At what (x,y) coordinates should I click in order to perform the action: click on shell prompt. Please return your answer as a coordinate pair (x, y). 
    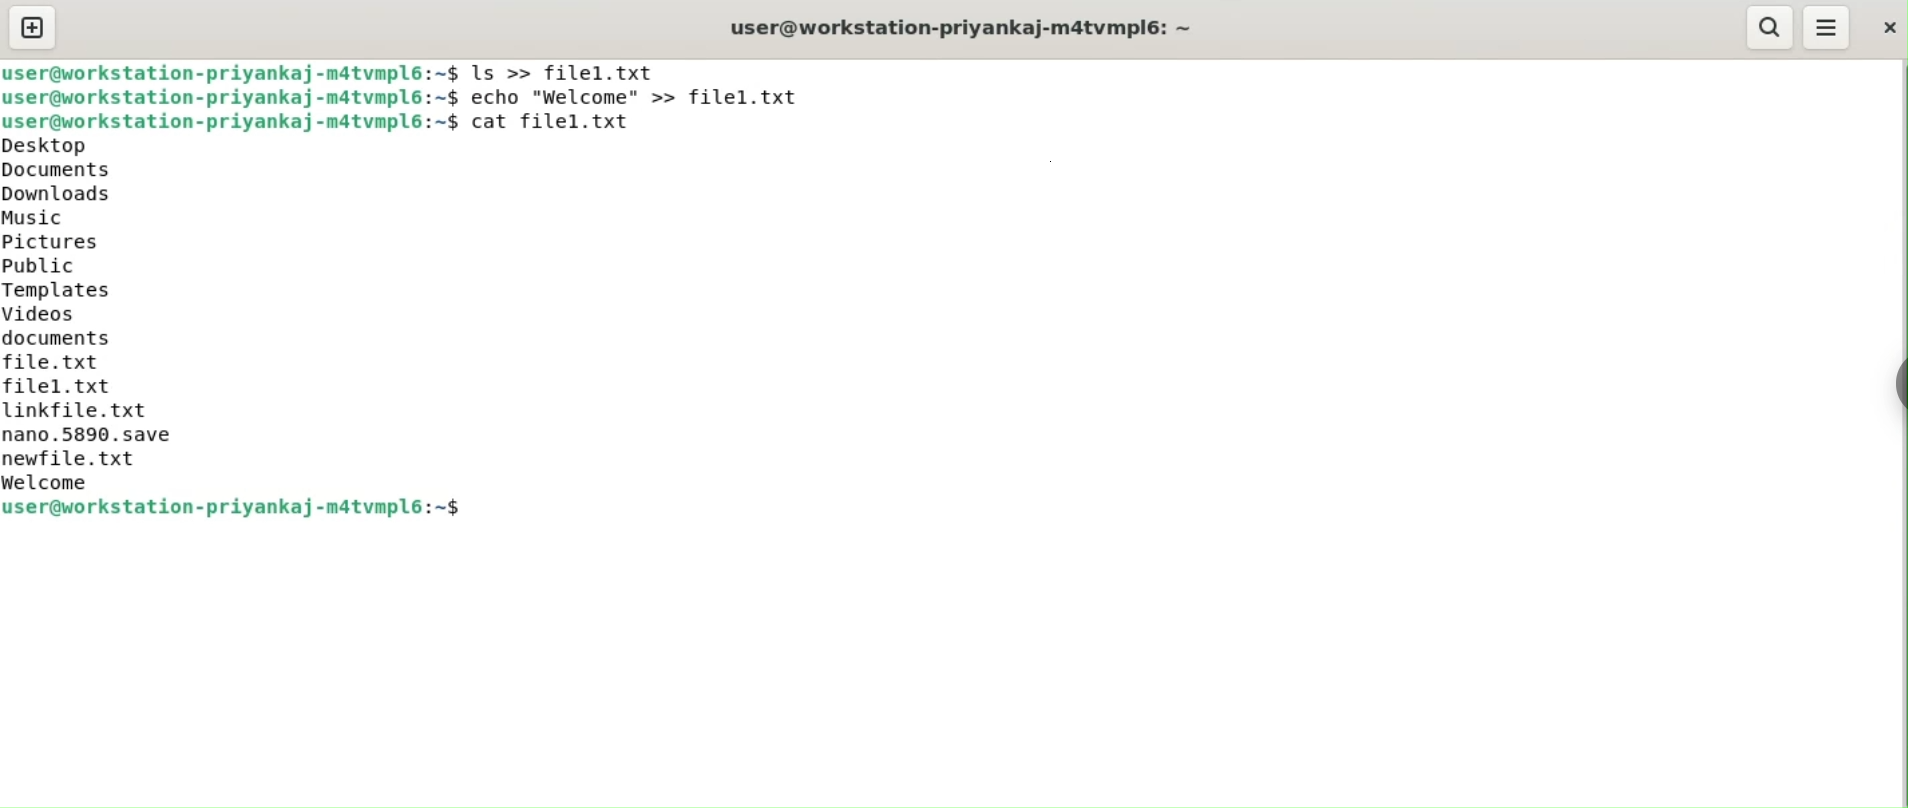
    Looking at the image, I should click on (233, 98).